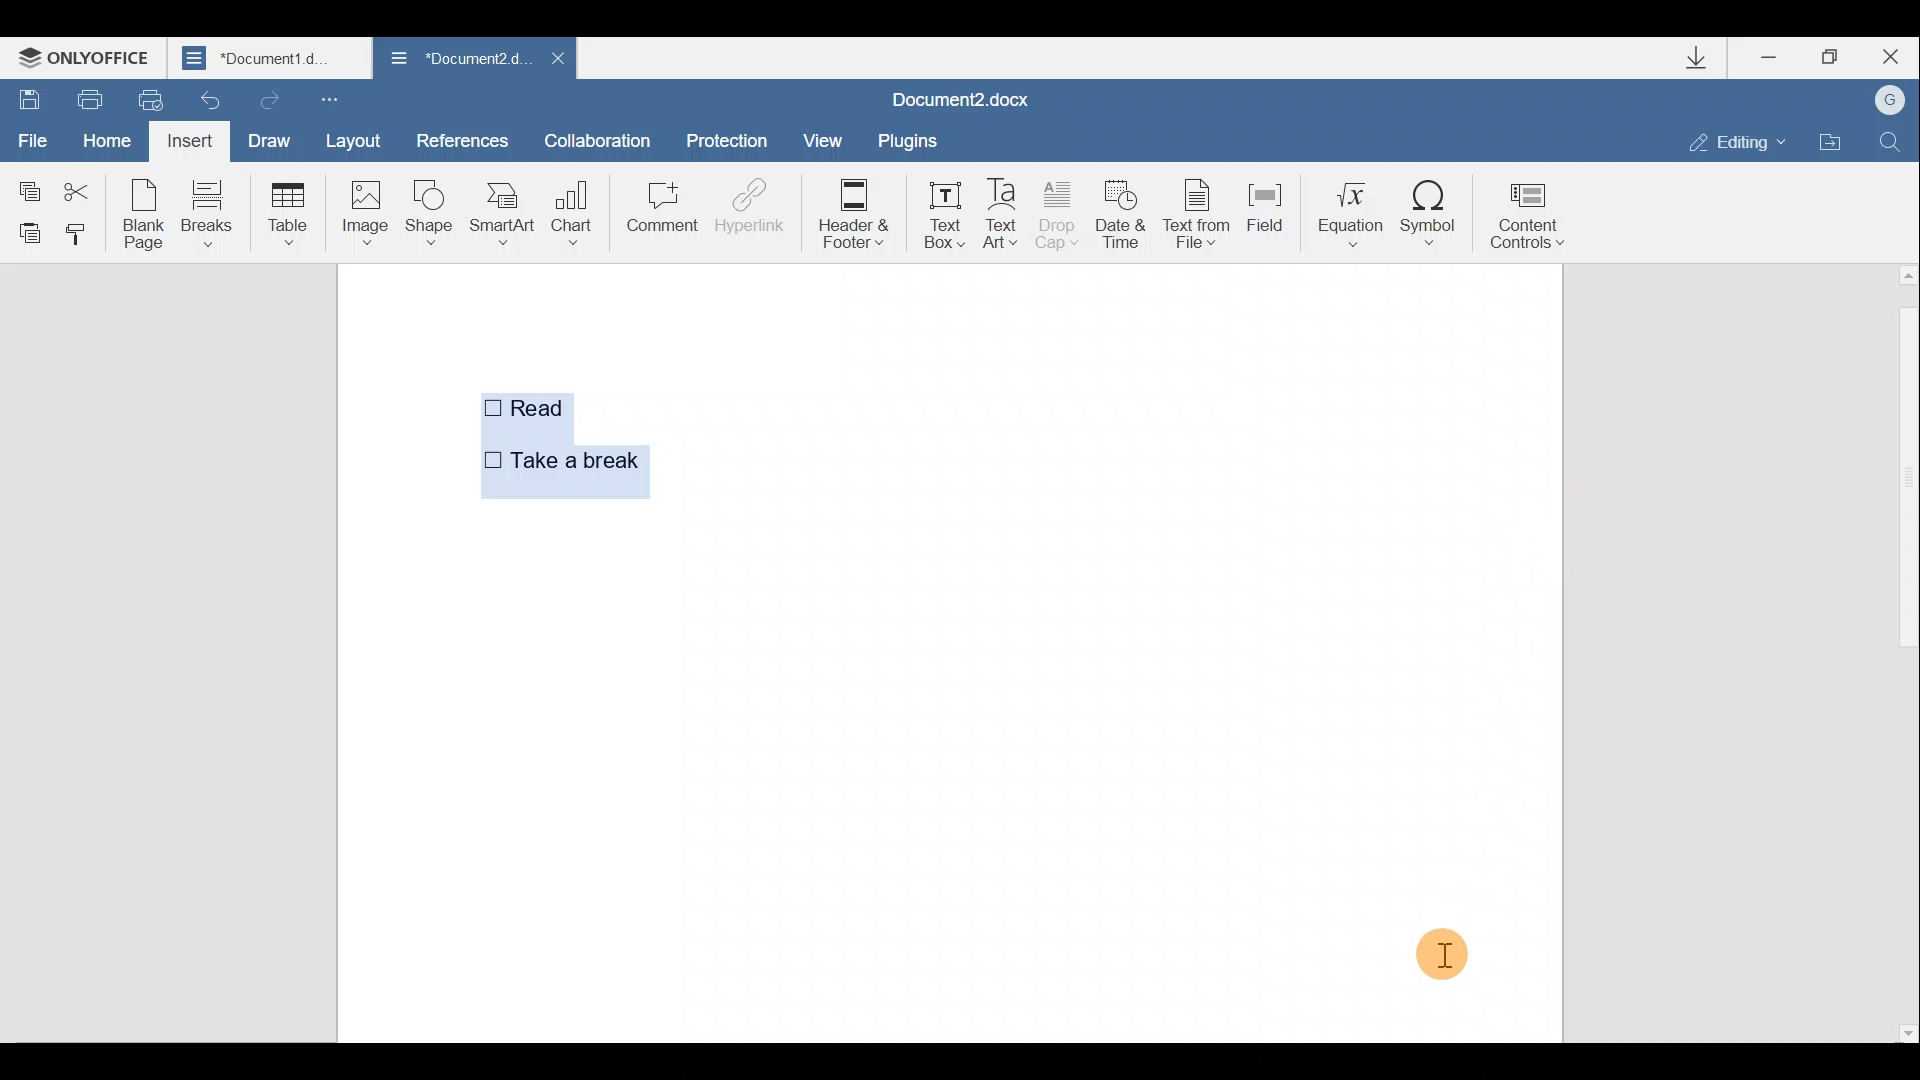 This screenshot has width=1920, height=1080. Describe the element at coordinates (1532, 220) in the screenshot. I see `Content controls` at that location.